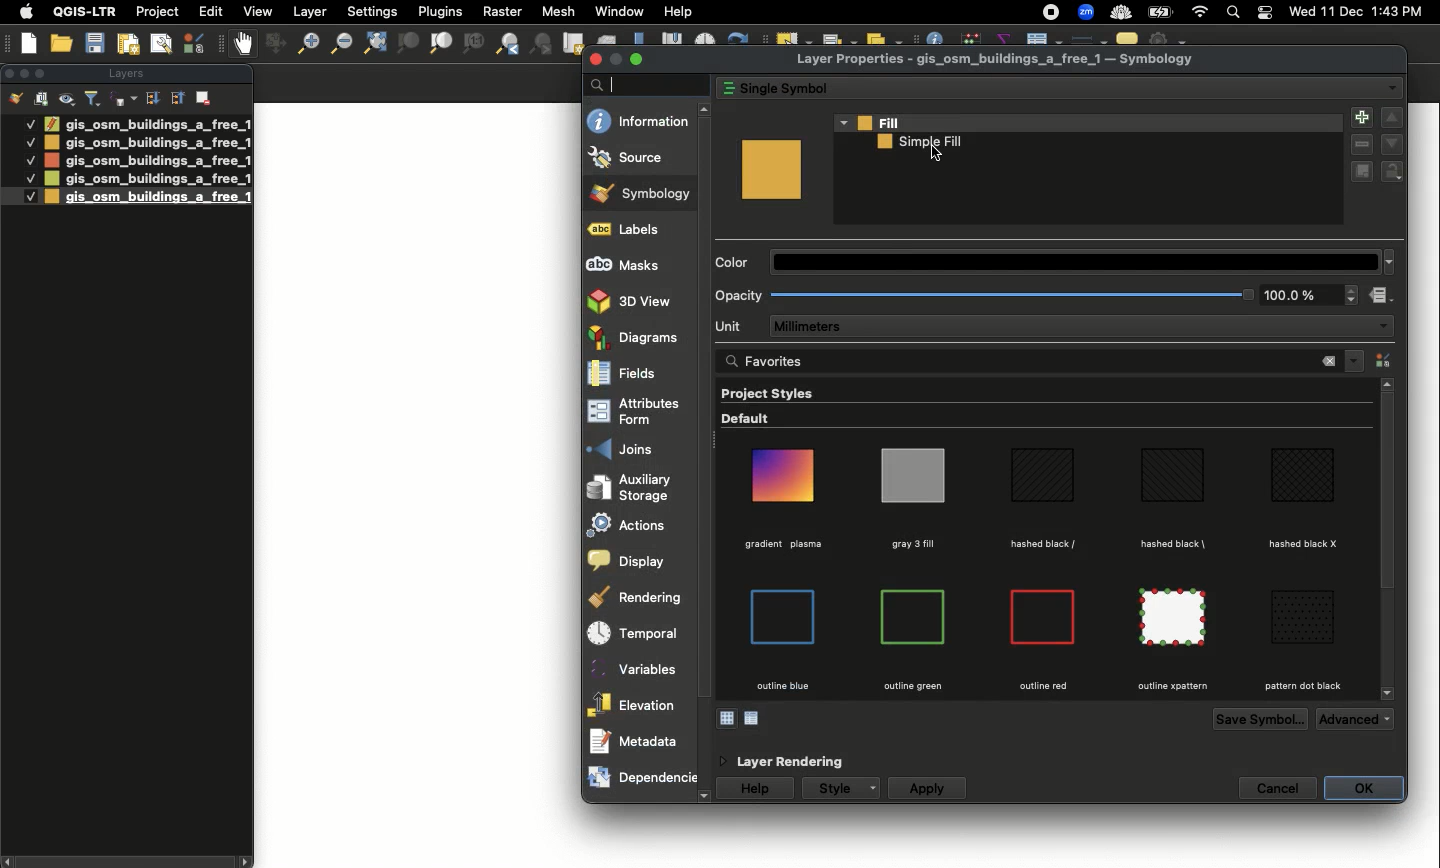 The width and height of the screenshot is (1440, 868). Describe the element at coordinates (30, 43) in the screenshot. I see `New` at that location.